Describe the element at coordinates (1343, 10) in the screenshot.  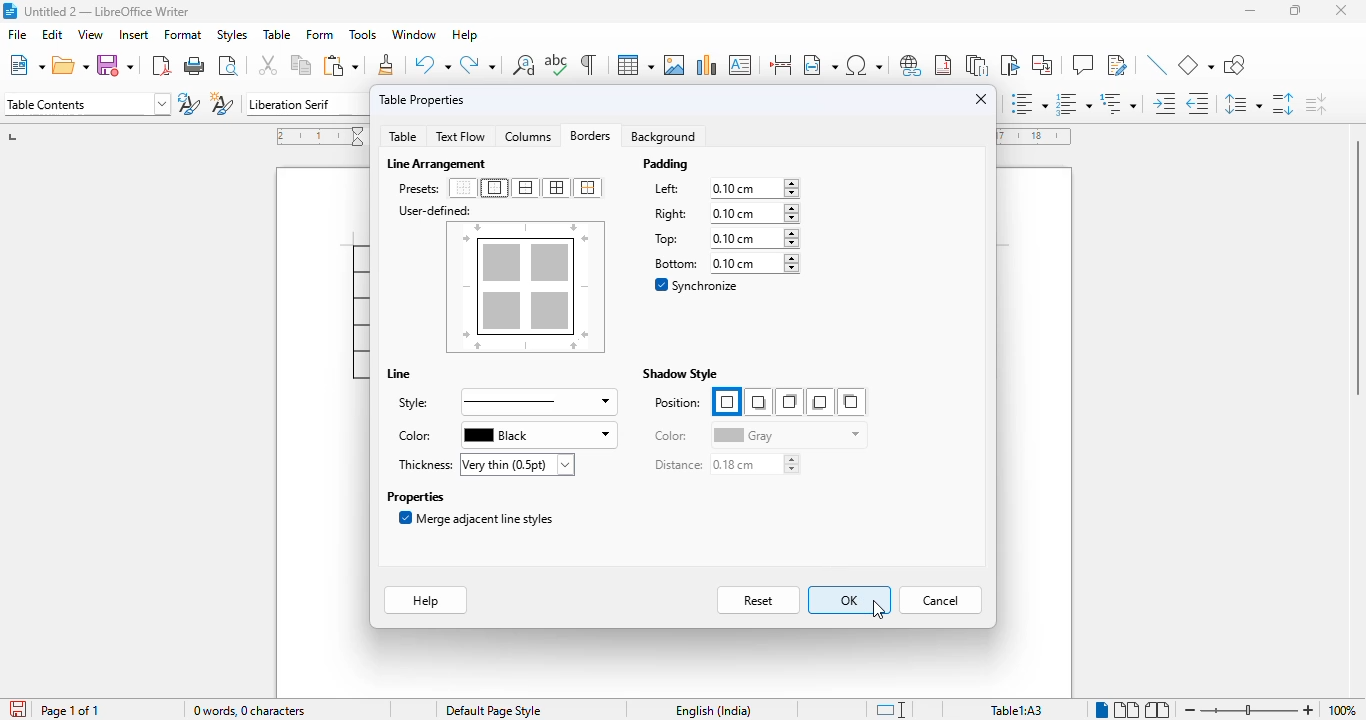
I see `close` at that location.